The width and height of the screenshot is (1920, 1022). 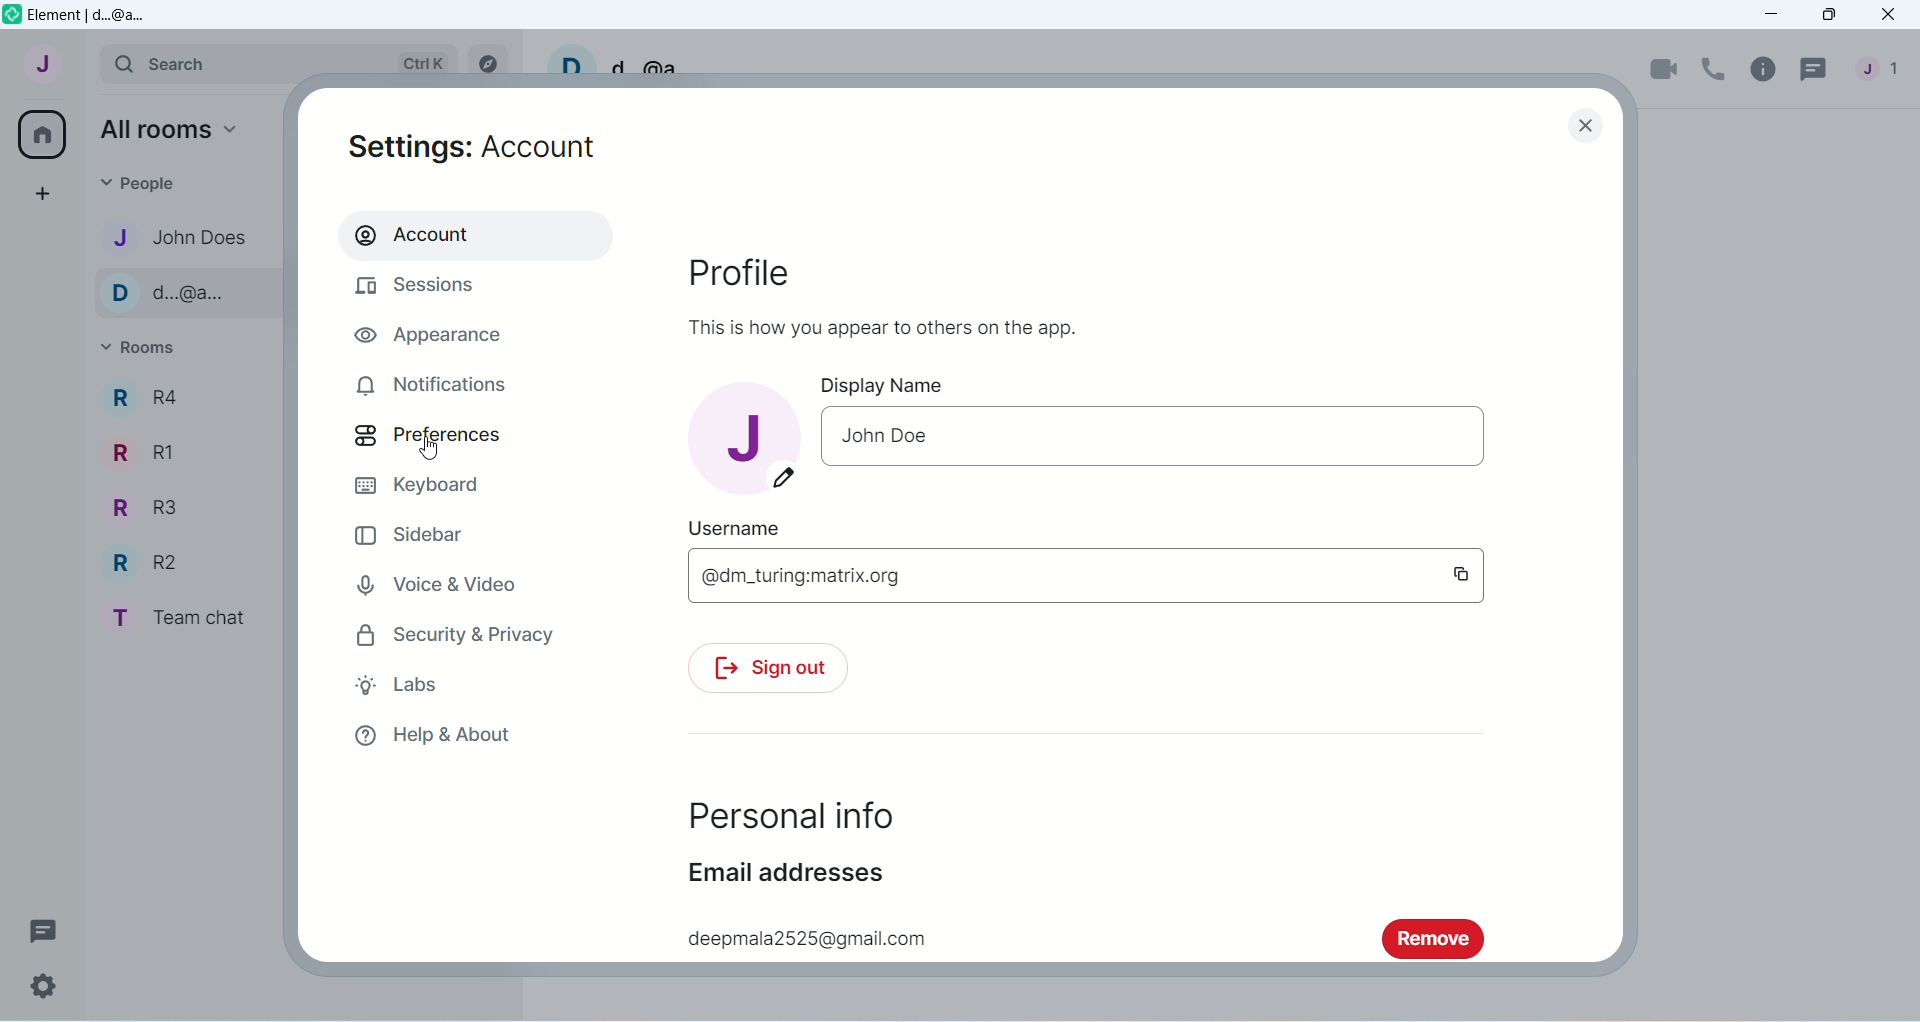 I want to click on Username, so click(x=739, y=528).